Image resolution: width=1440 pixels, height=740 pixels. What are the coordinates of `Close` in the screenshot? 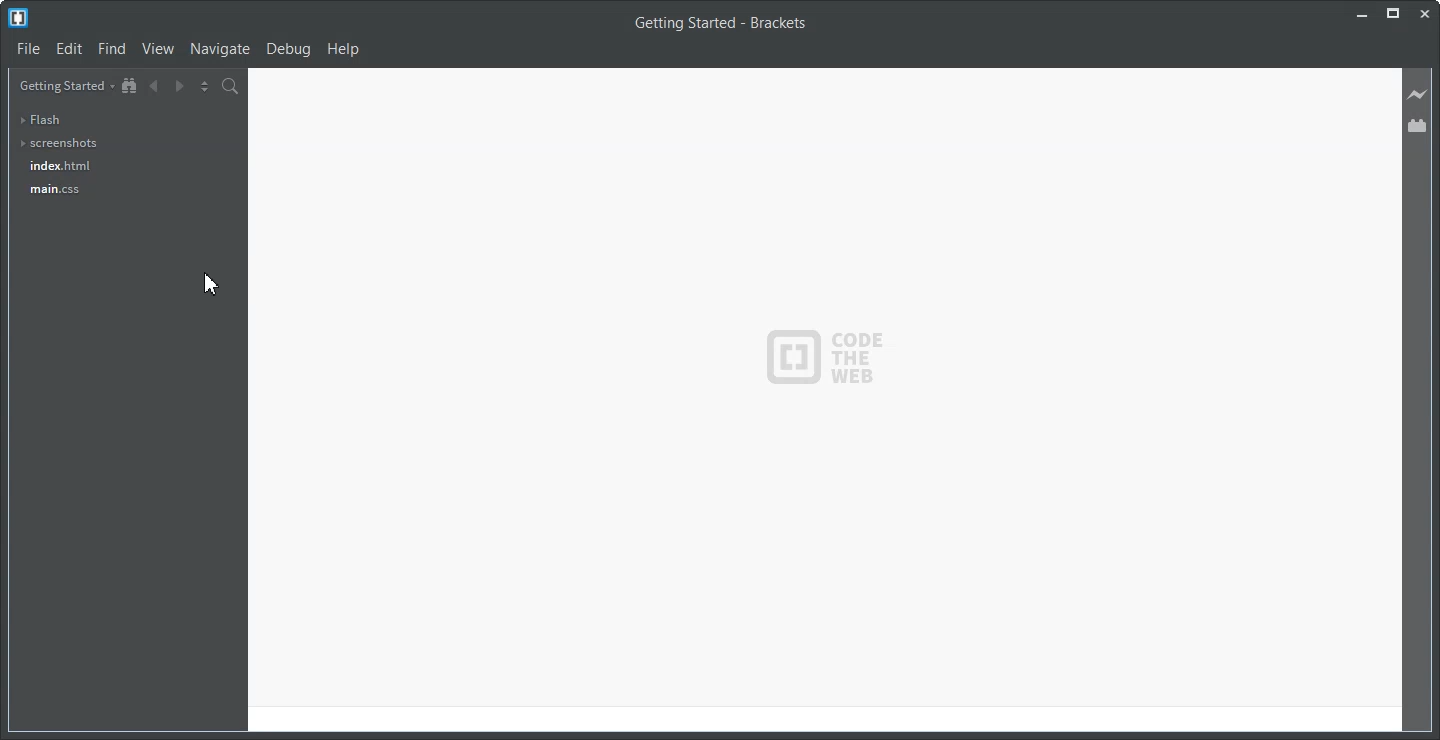 It's located at (1426, 13).